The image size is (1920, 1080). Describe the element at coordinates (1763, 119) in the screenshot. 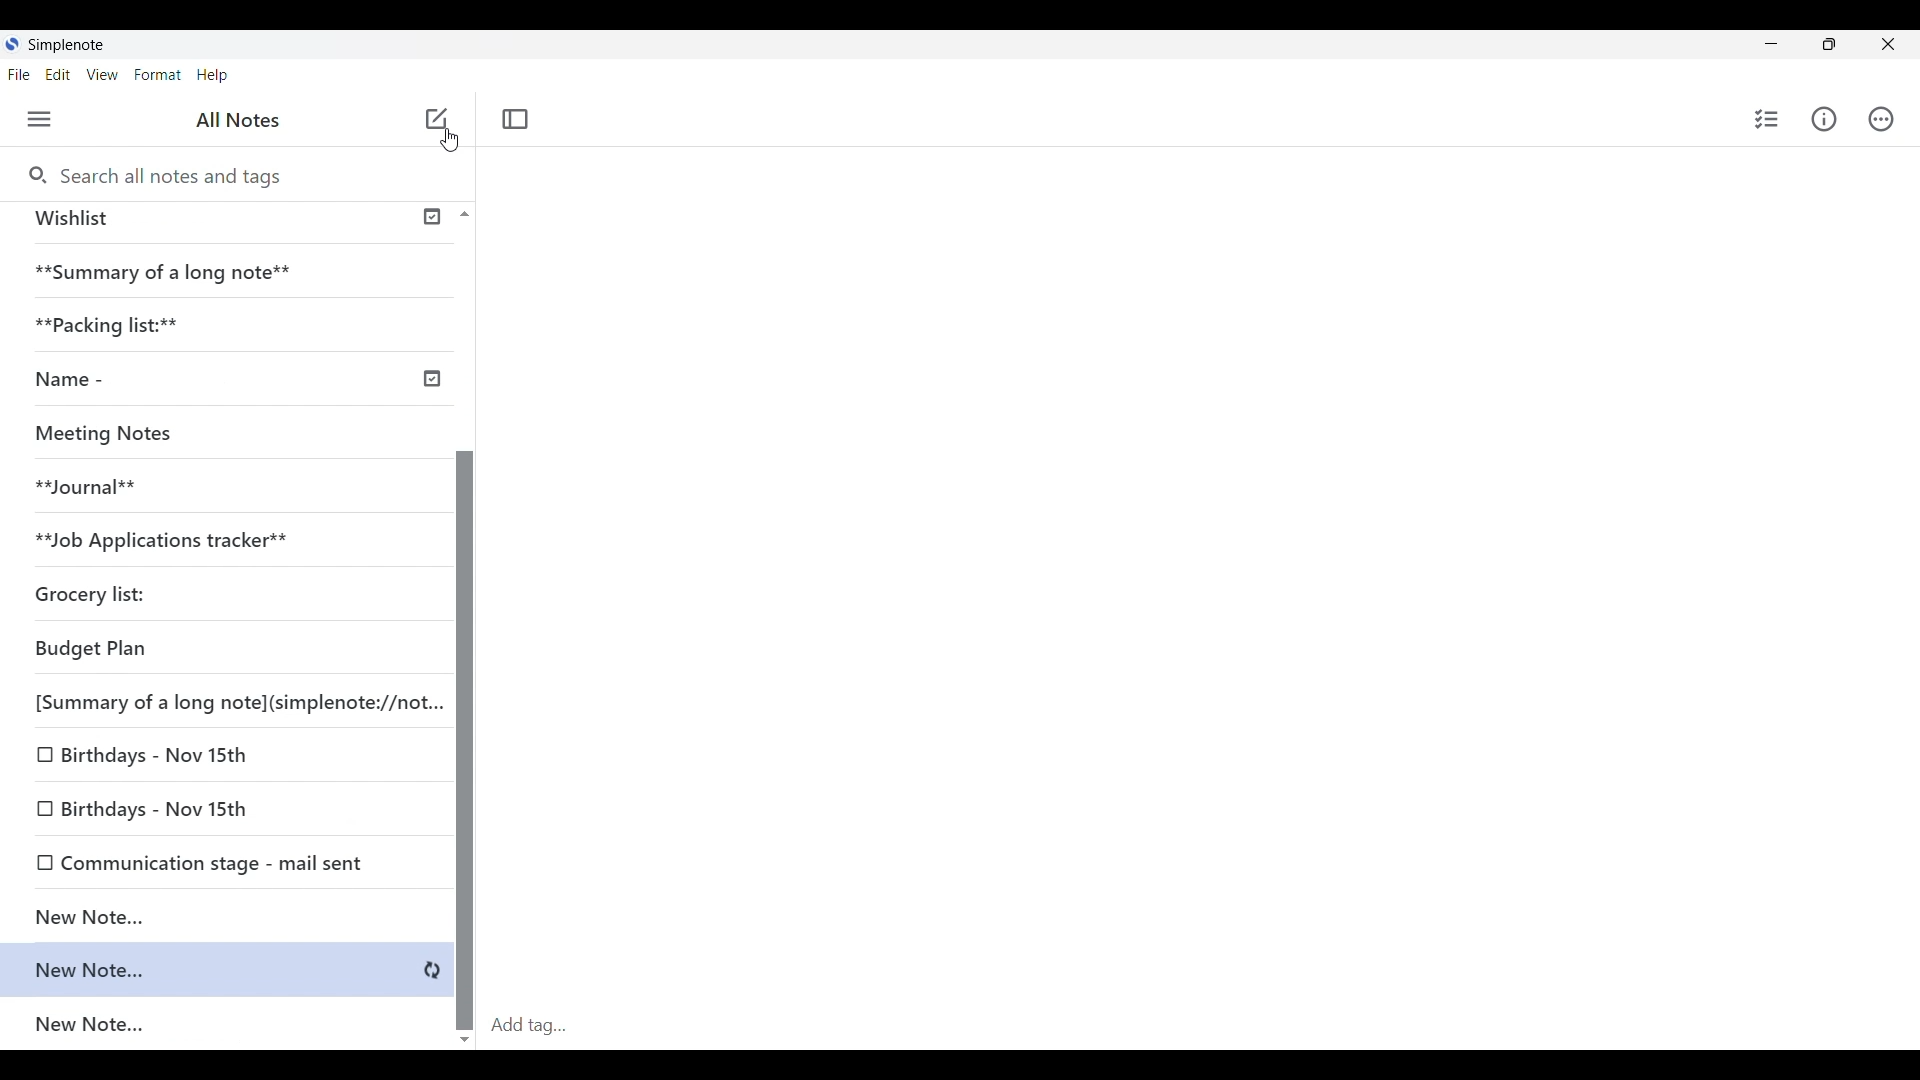

I see `Checklist` at that location.